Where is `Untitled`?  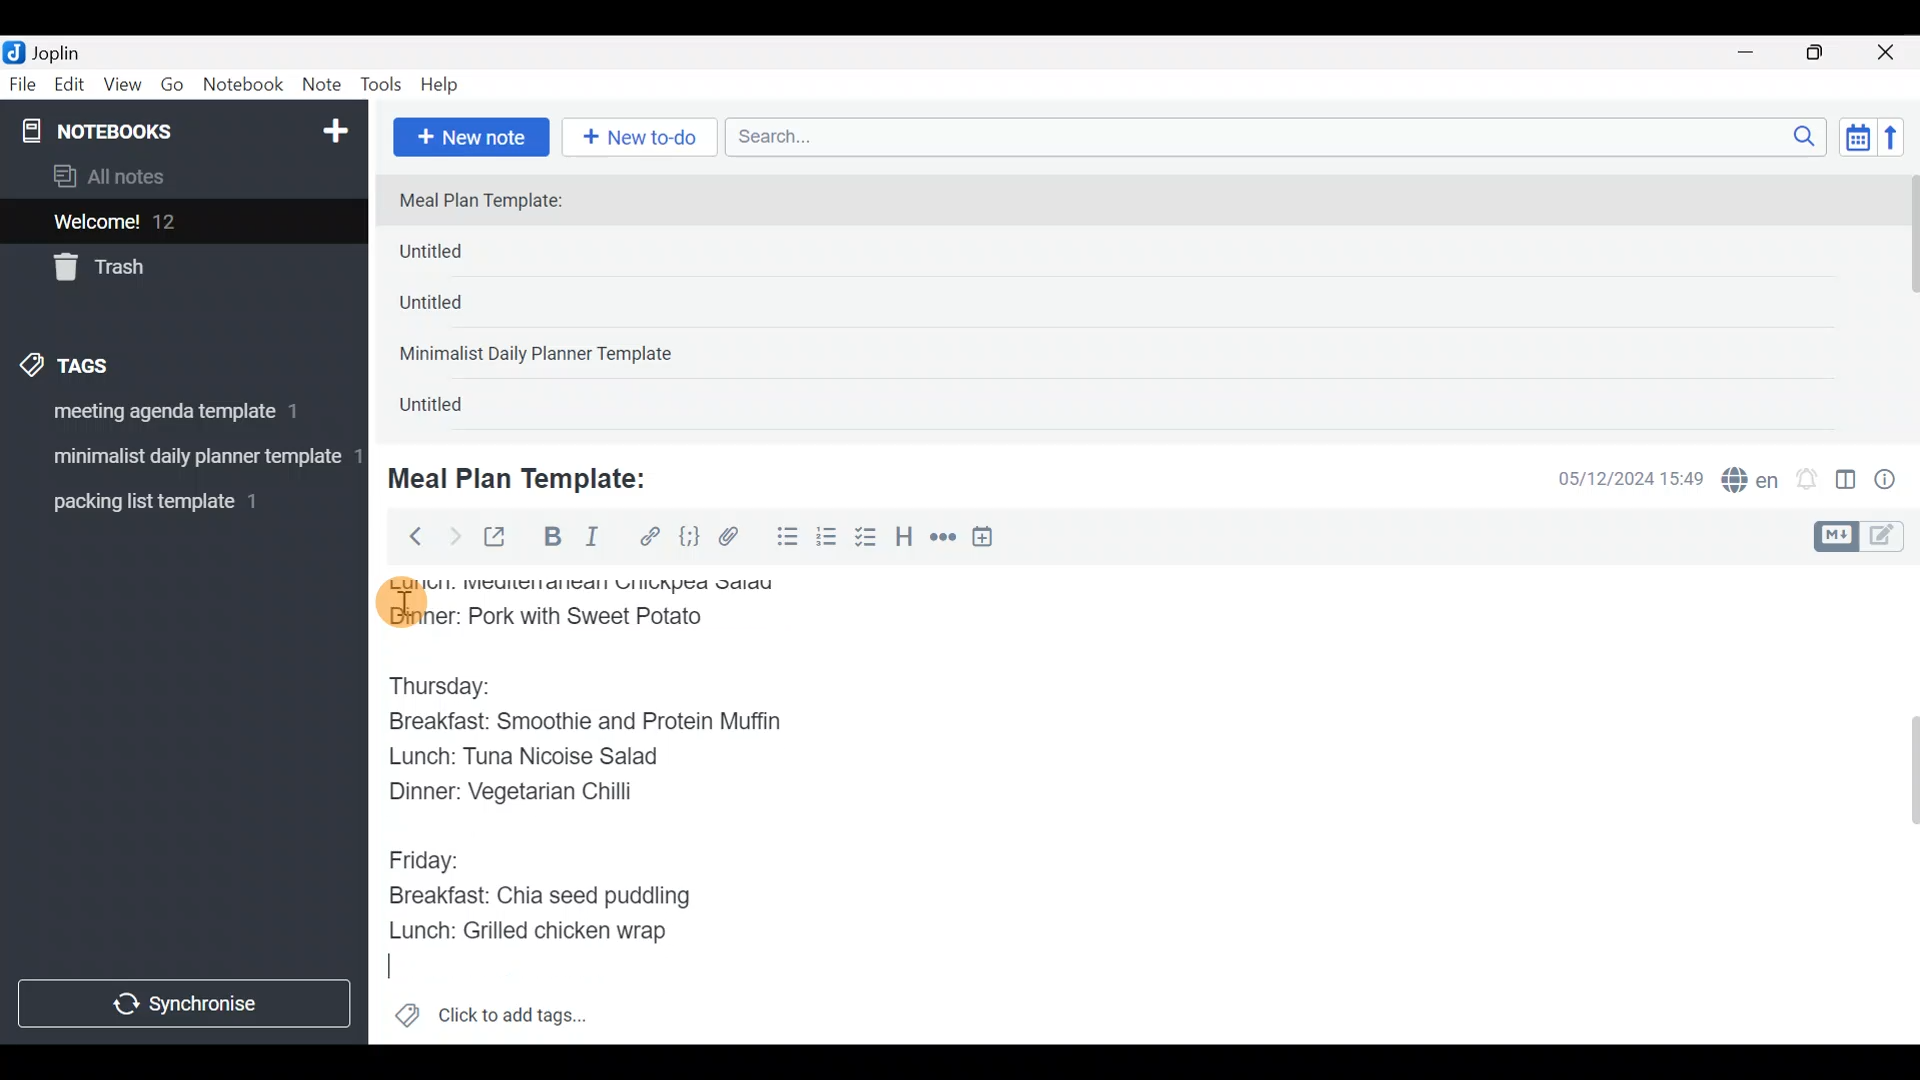
Untitled is located at coordinates (454, 409).